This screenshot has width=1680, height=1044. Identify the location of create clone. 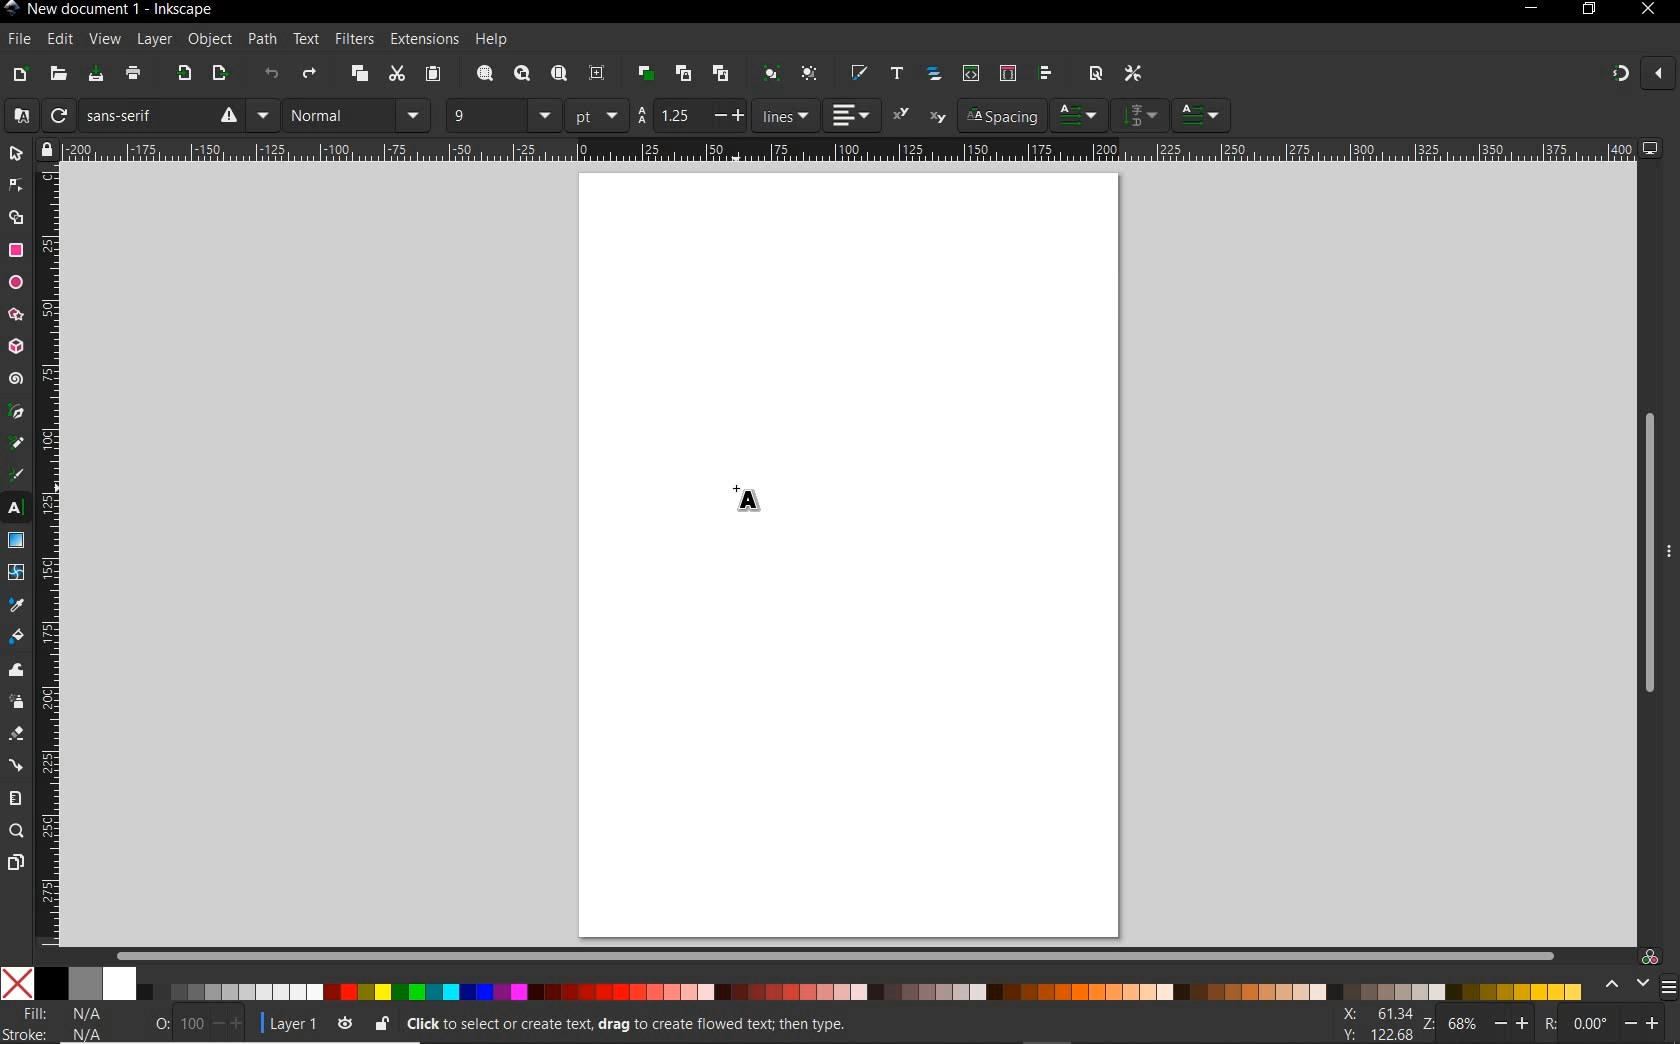
(681, 74).